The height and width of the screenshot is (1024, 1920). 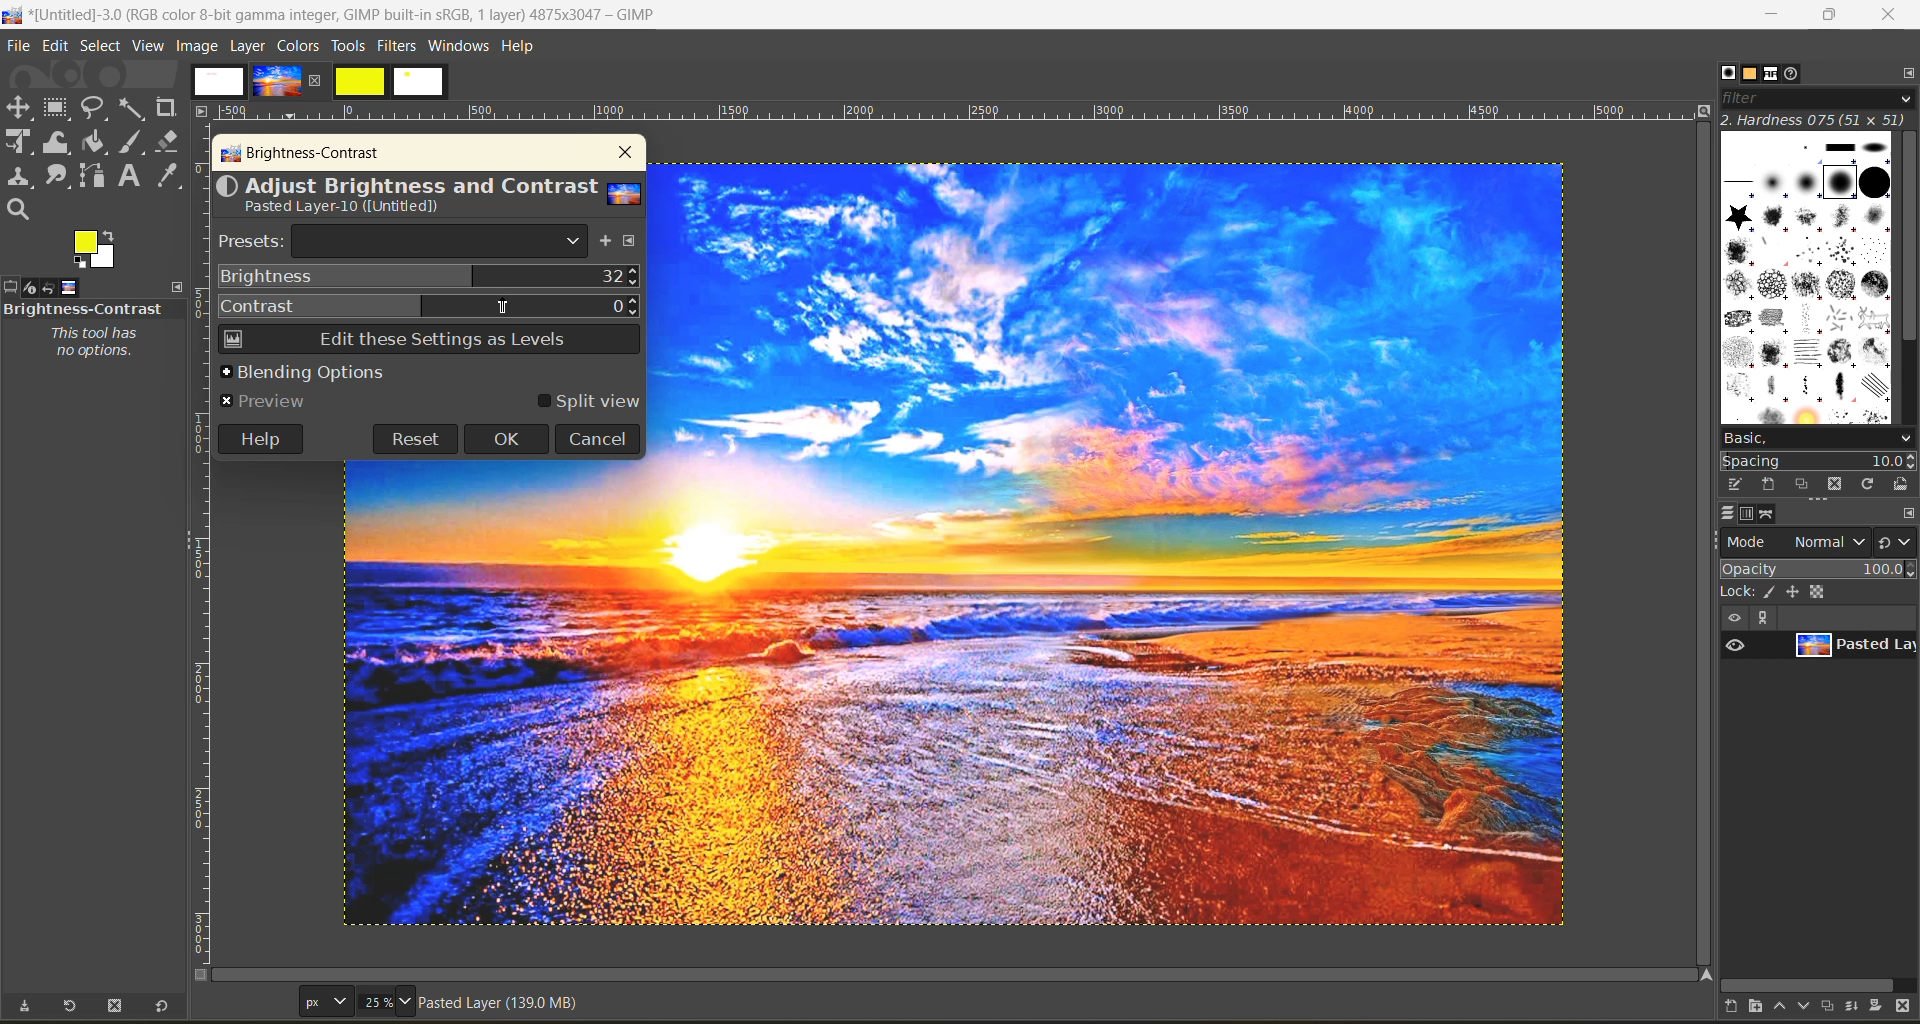 I want to click on brightness, so click(x=429, y=277).